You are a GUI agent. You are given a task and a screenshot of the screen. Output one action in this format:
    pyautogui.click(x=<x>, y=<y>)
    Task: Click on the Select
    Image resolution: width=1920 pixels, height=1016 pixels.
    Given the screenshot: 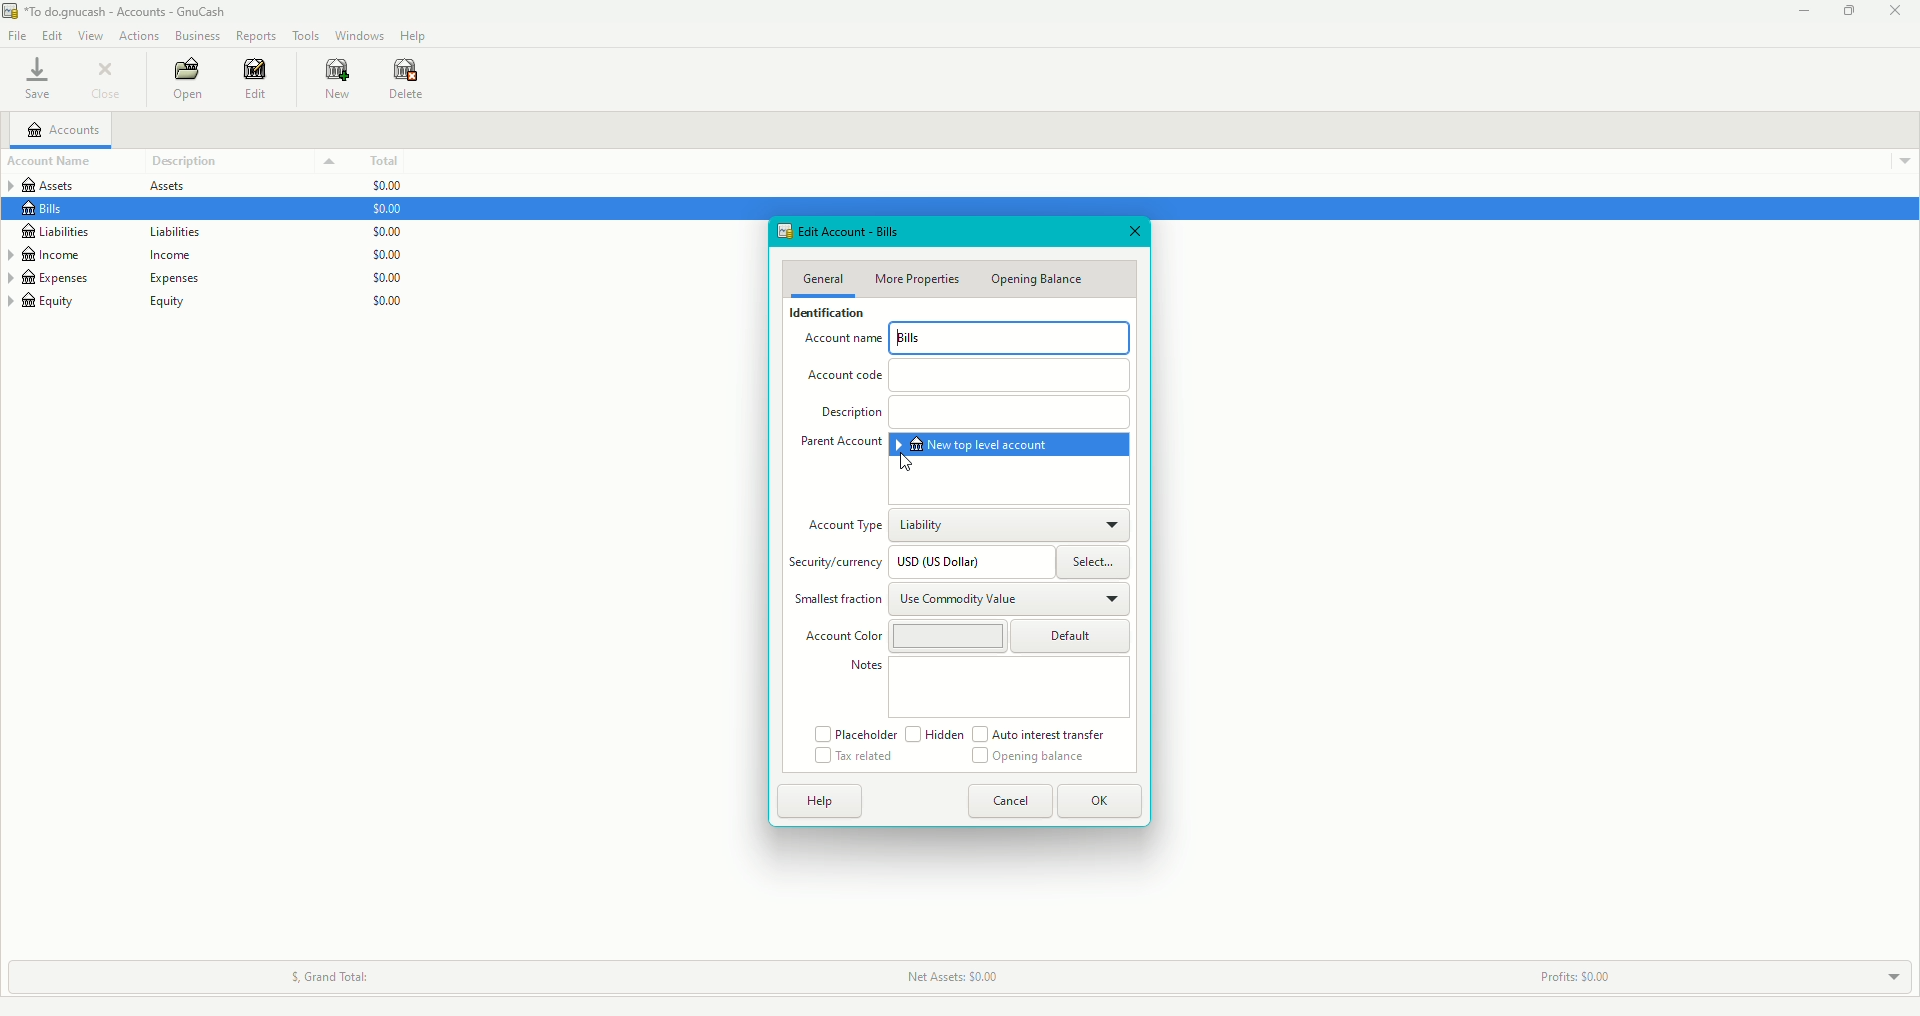 What is the action you would take?
    pyautogui.click(x=1100, y=562)
    